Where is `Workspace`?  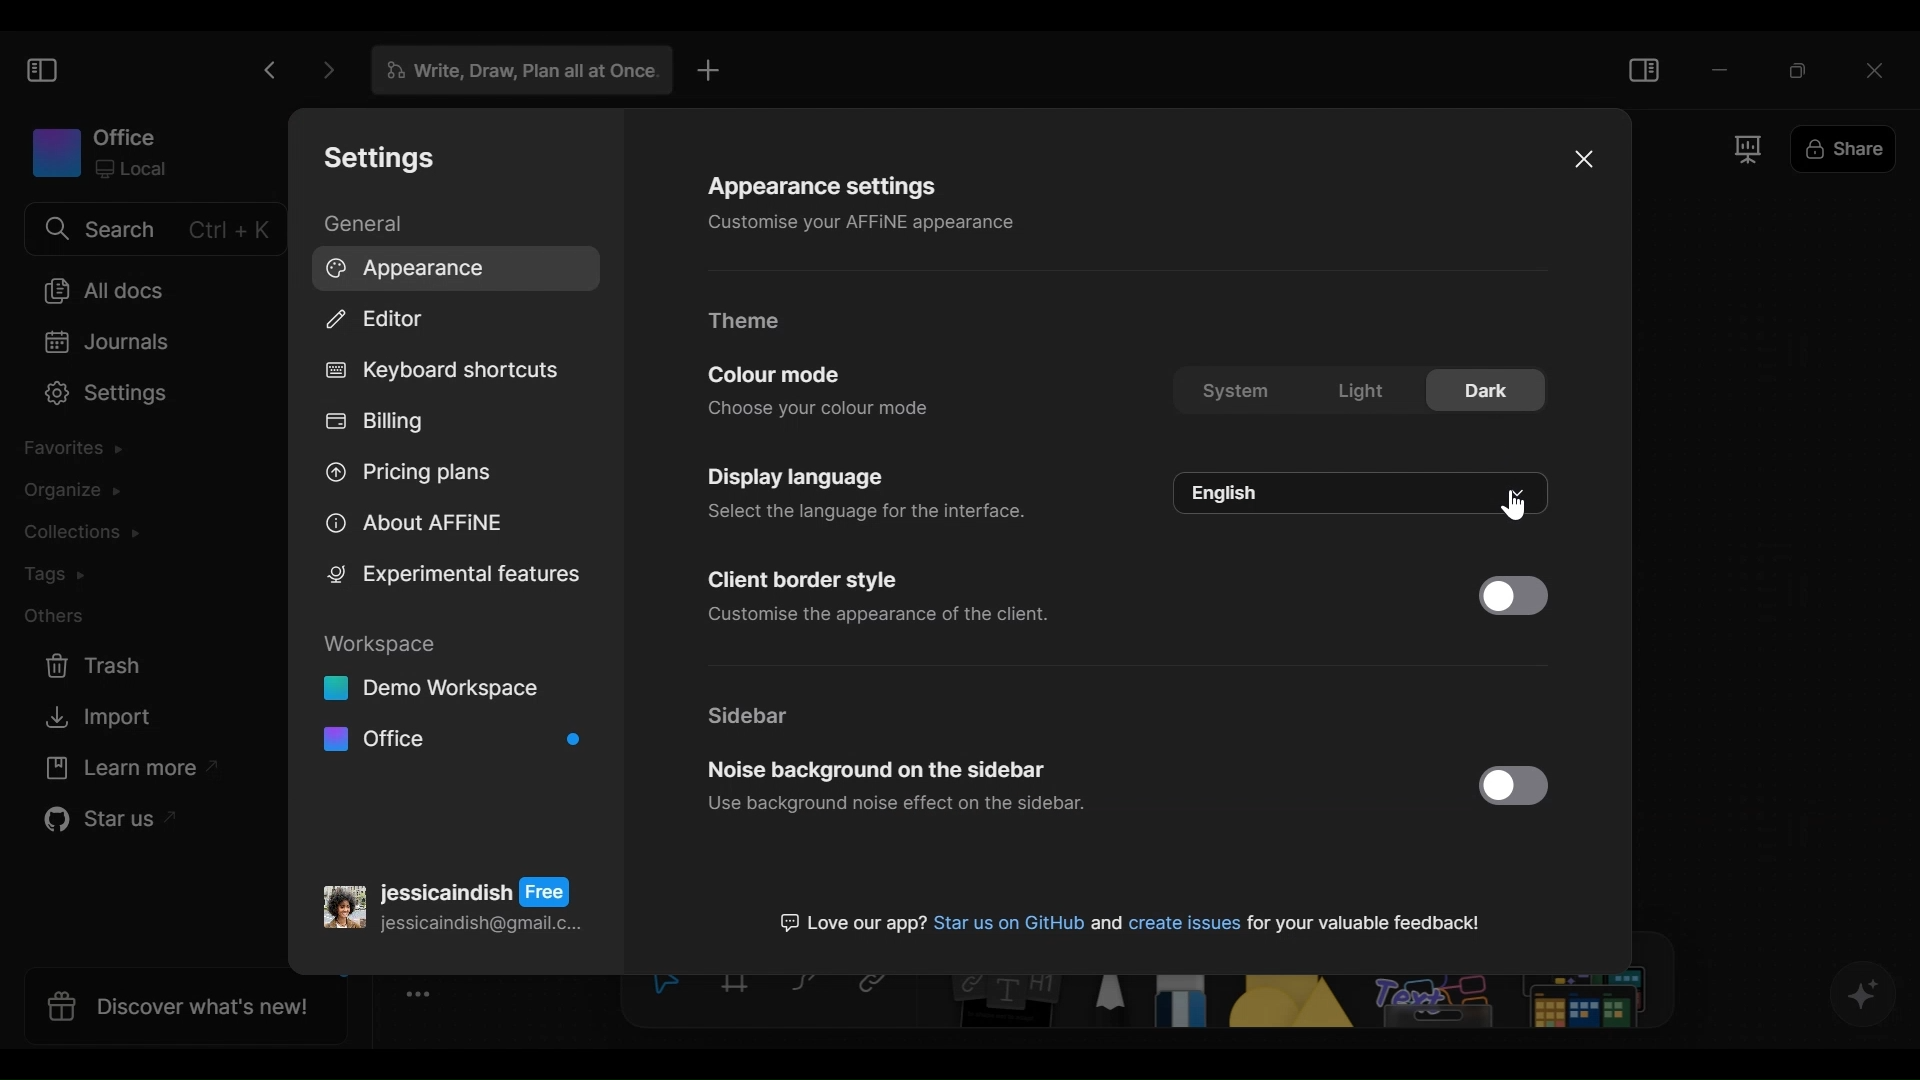 Workspace is located at coordinates (452, 695).